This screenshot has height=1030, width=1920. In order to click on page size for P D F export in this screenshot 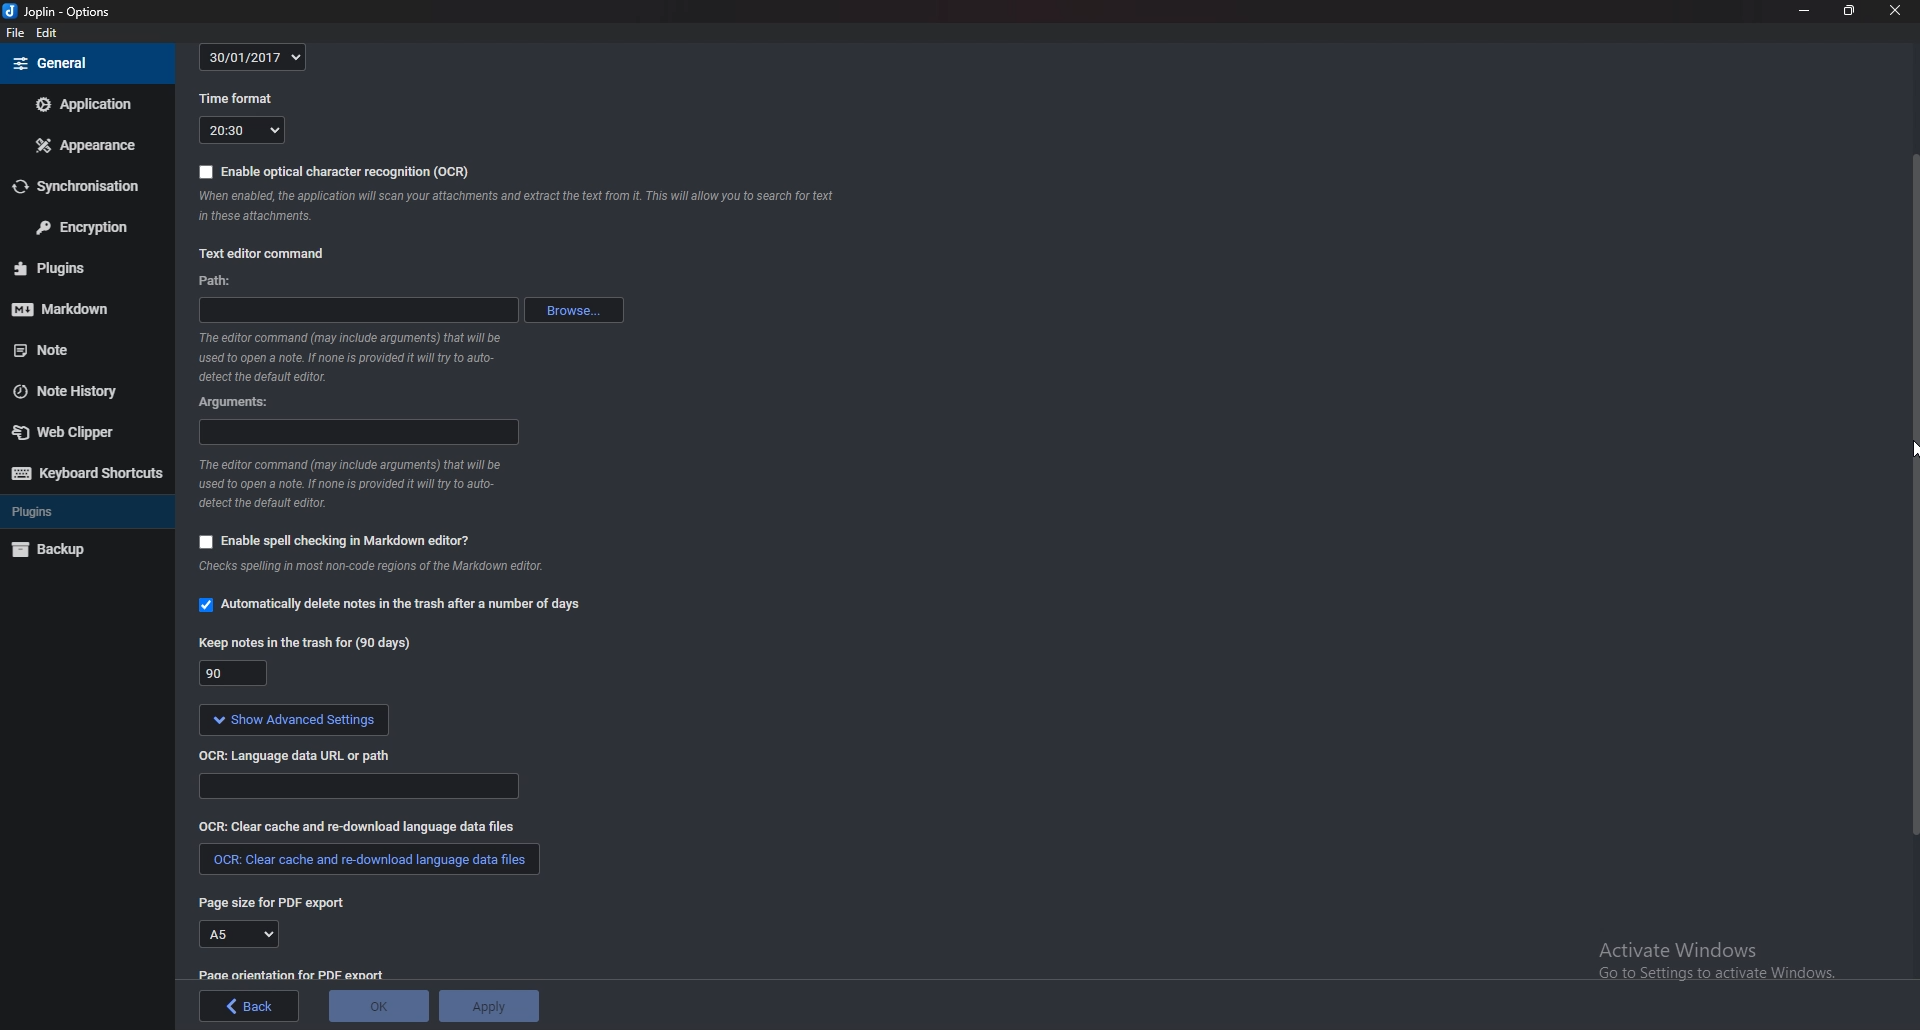, I will do `click(280, 905)`.